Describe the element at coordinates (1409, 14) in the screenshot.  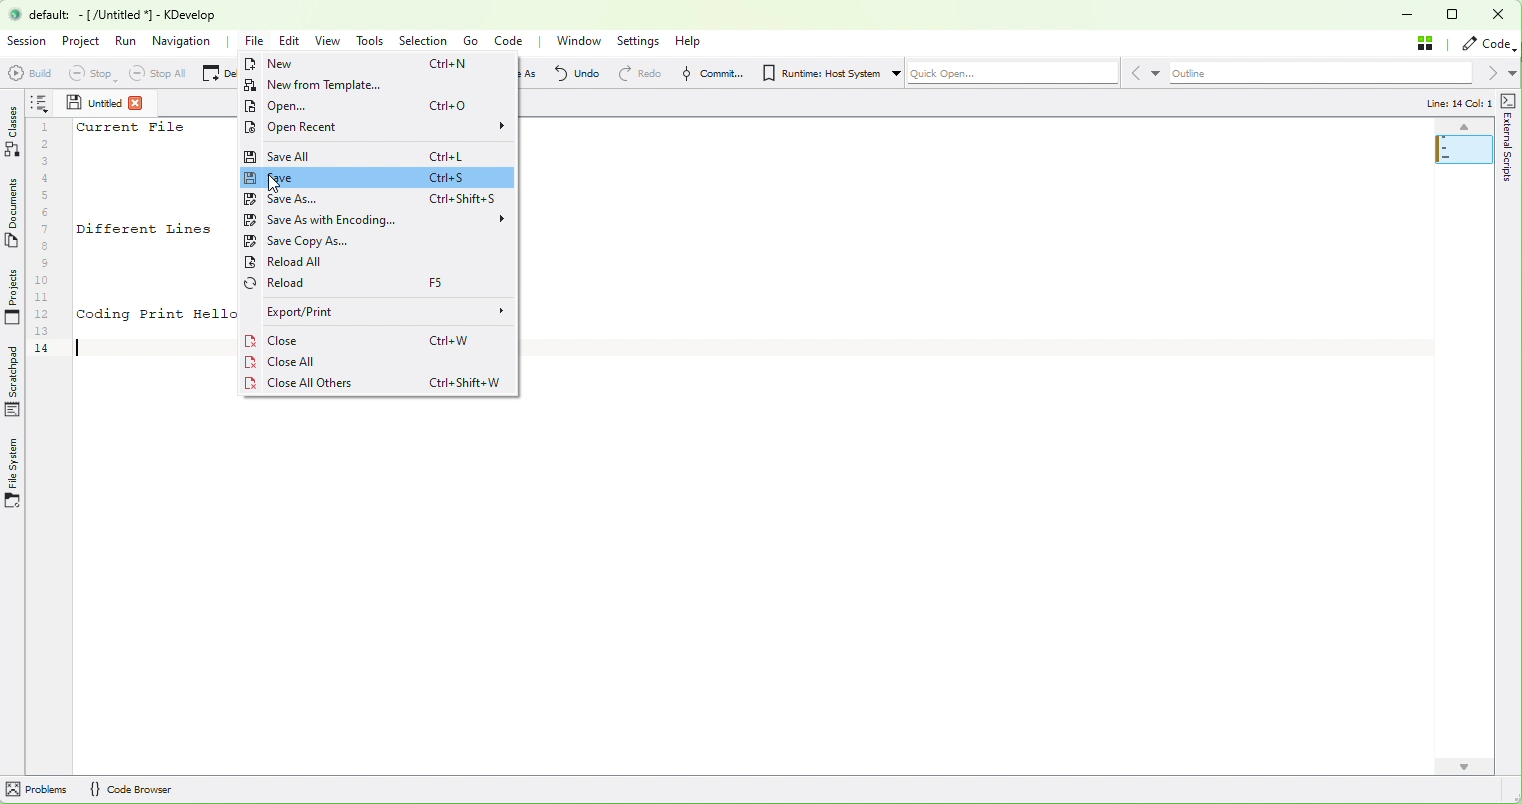
I see `Minimize` at that location.